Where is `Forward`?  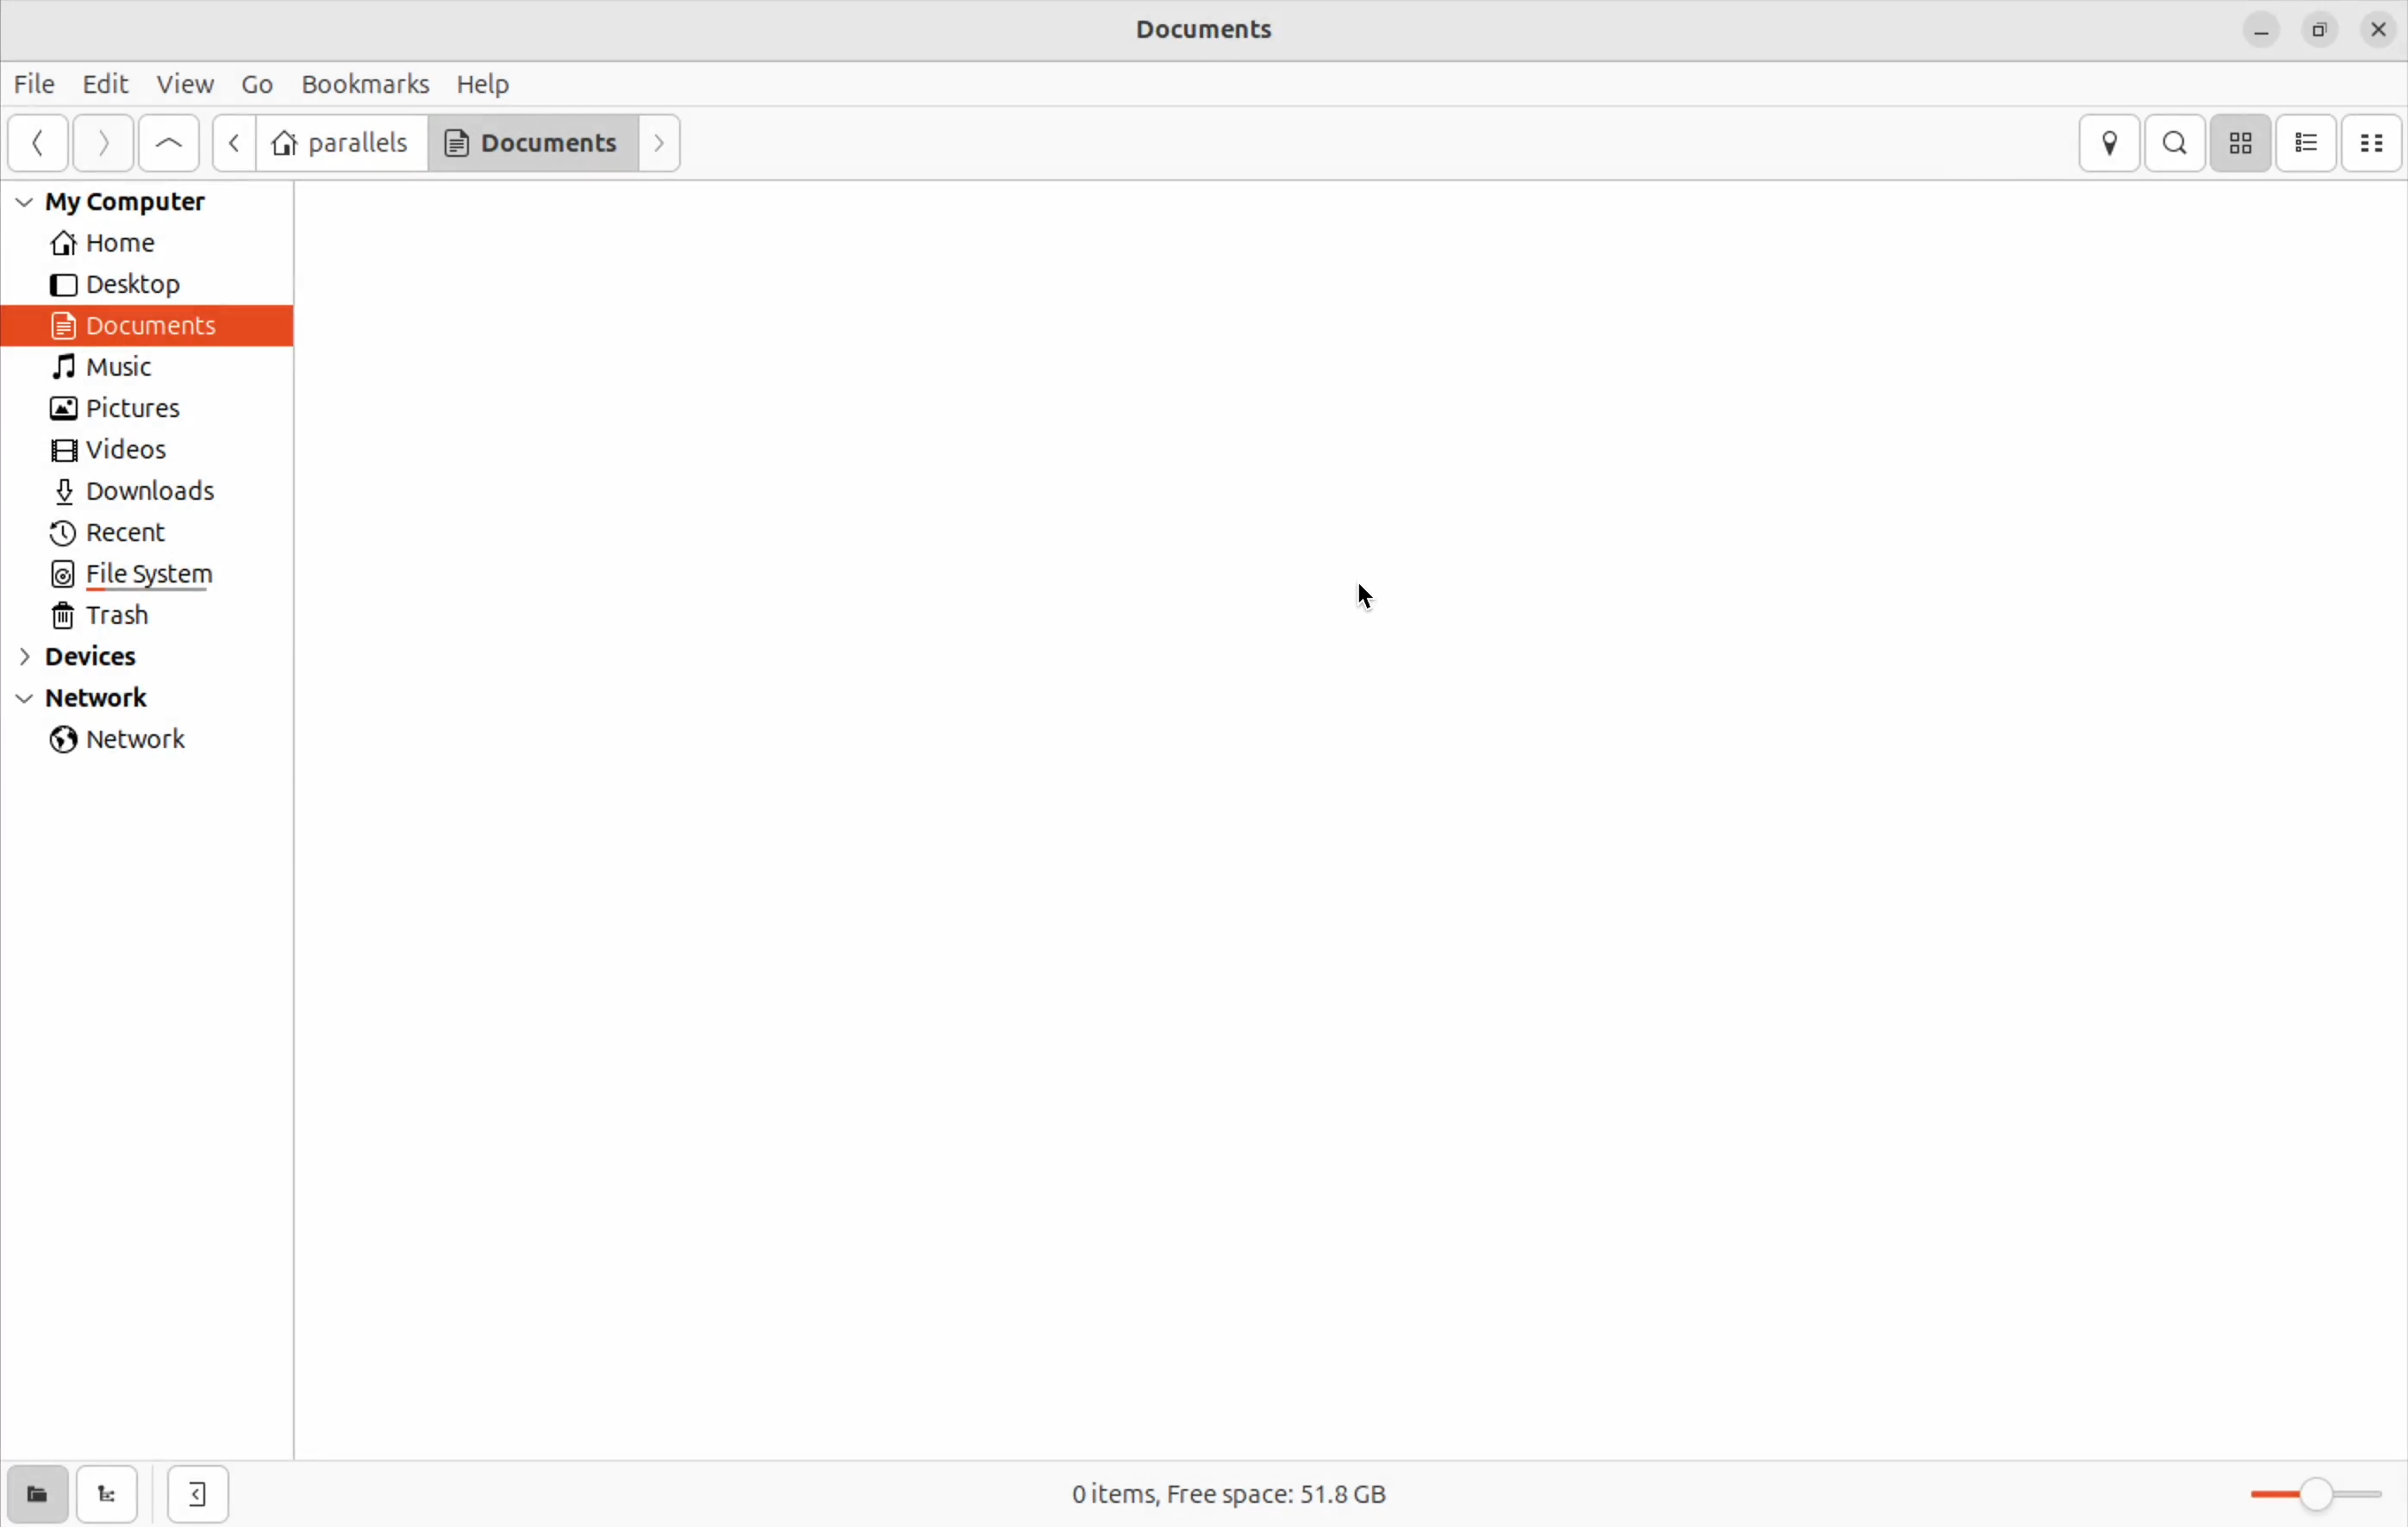
Forward is located at coordinates (101, 143).